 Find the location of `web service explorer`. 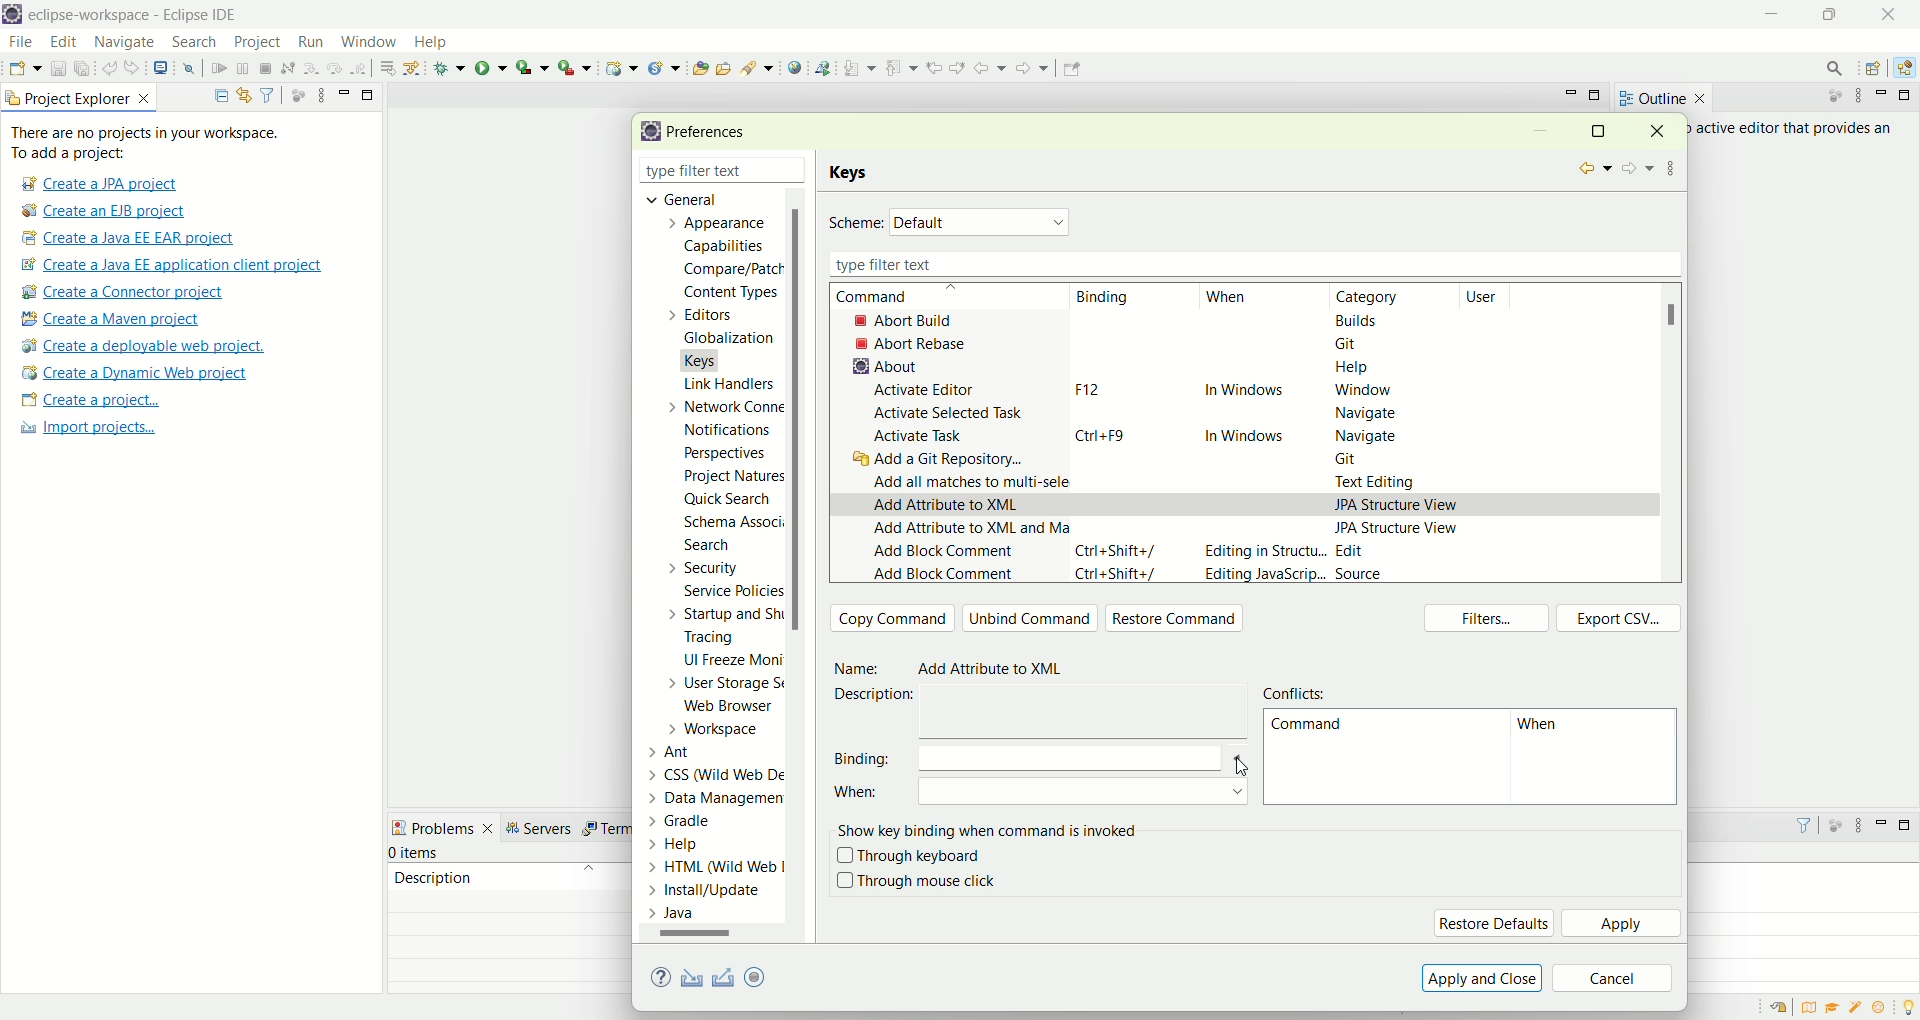

web service explorer is located at coordinates (822, 67).